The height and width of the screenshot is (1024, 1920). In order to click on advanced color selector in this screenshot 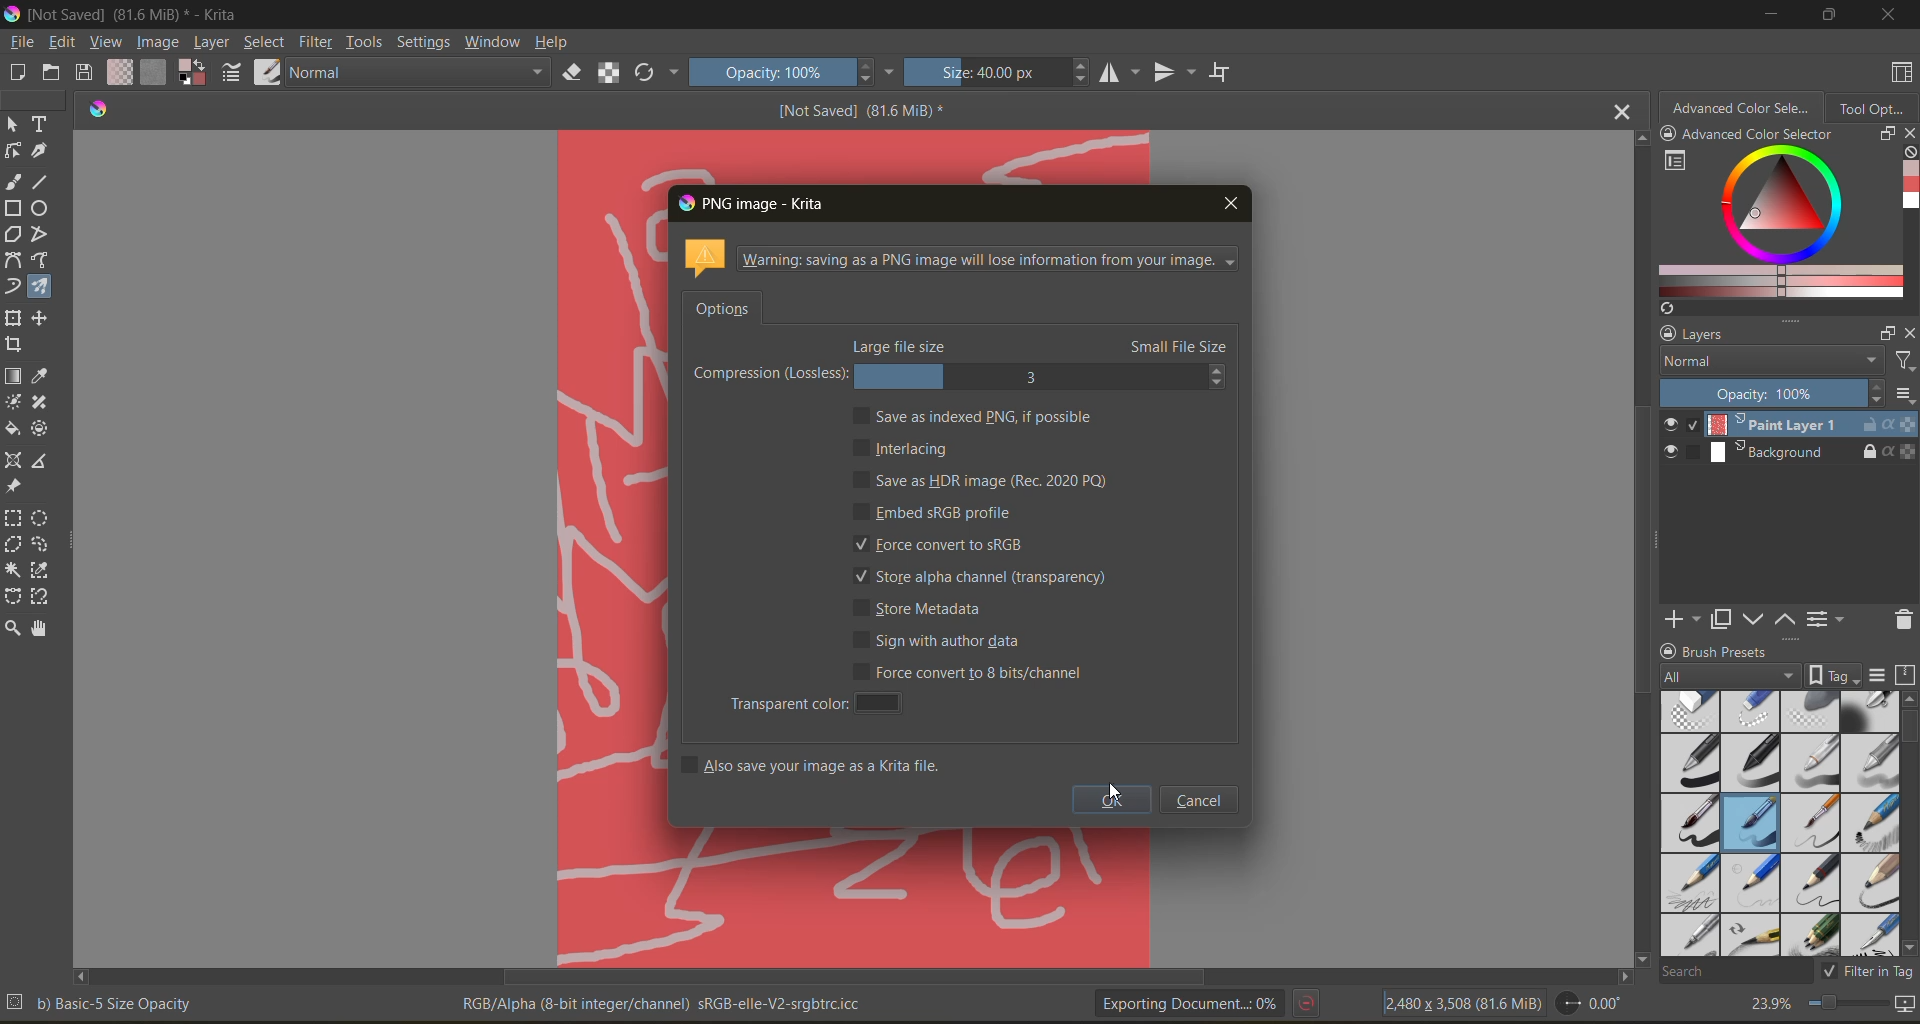, I will do `click(1774, 223)`.